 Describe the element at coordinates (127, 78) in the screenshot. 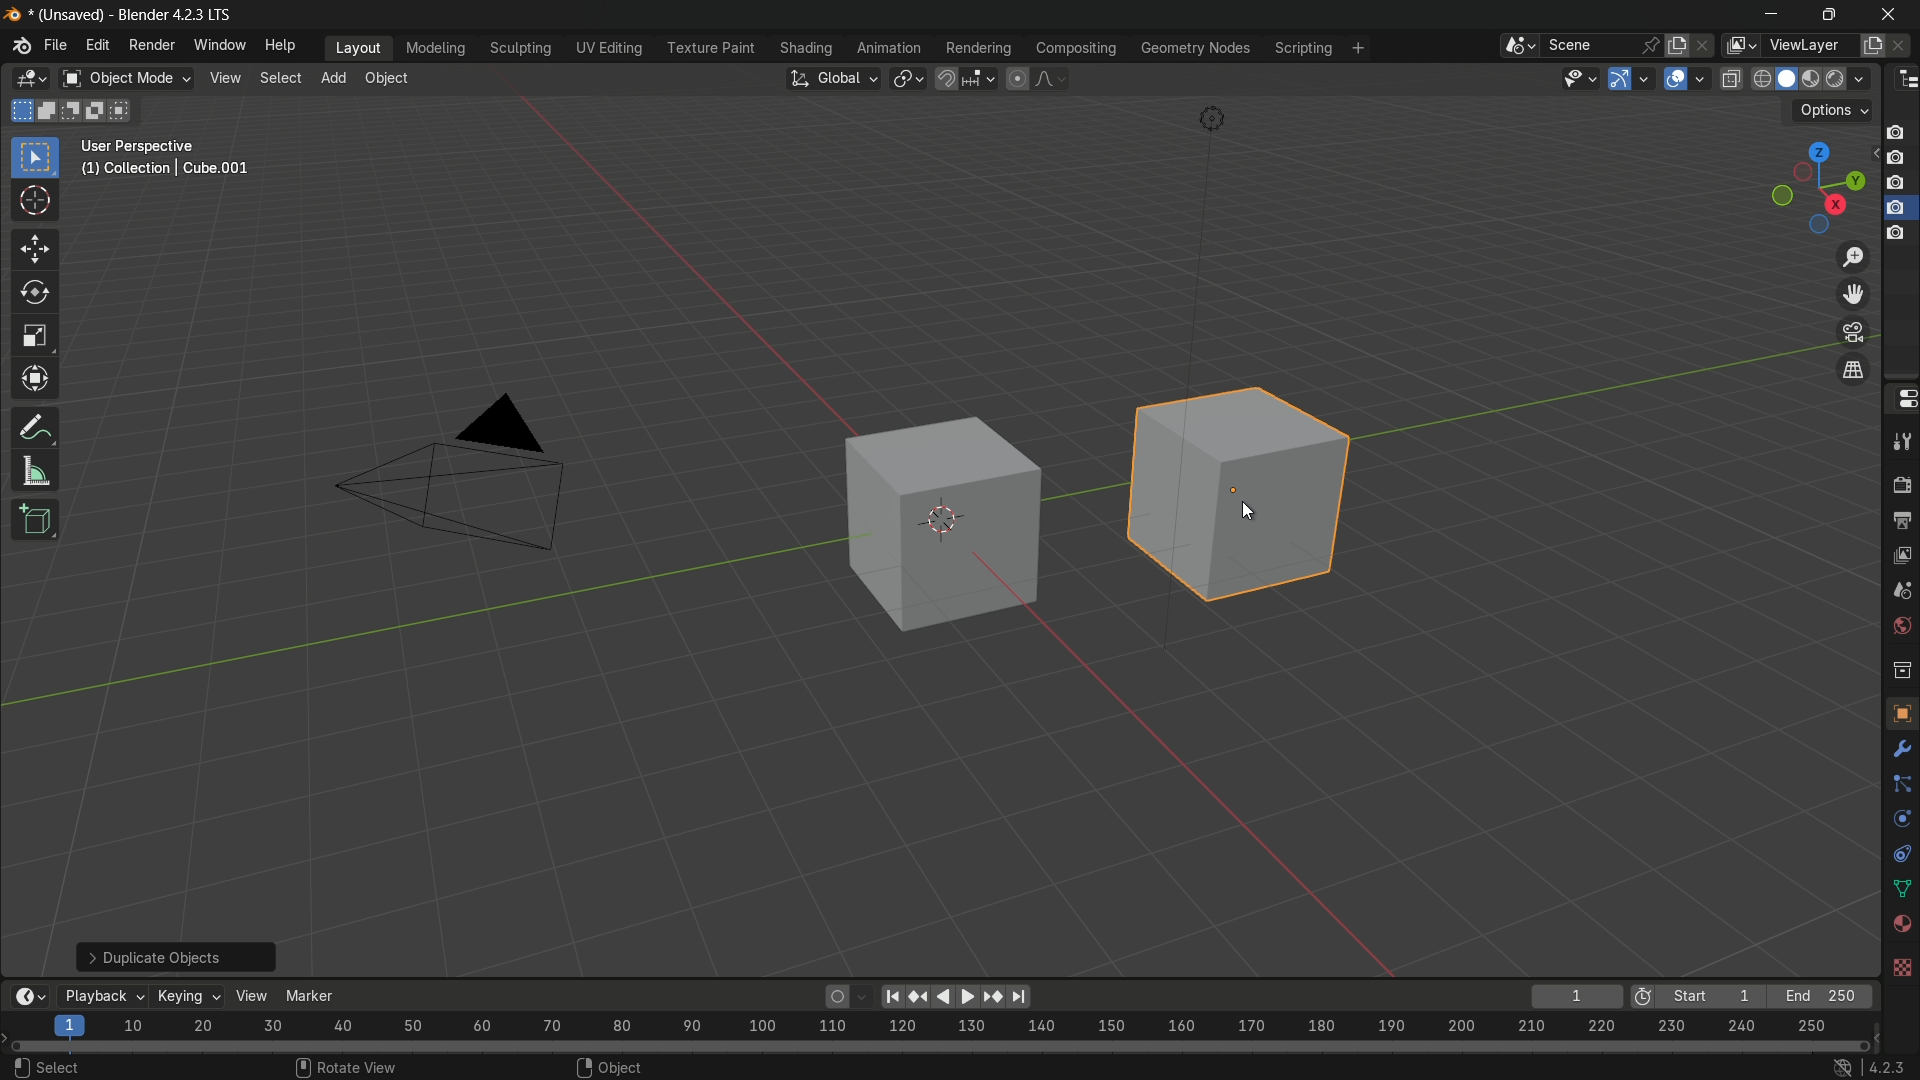

I see `object mode` at that location.